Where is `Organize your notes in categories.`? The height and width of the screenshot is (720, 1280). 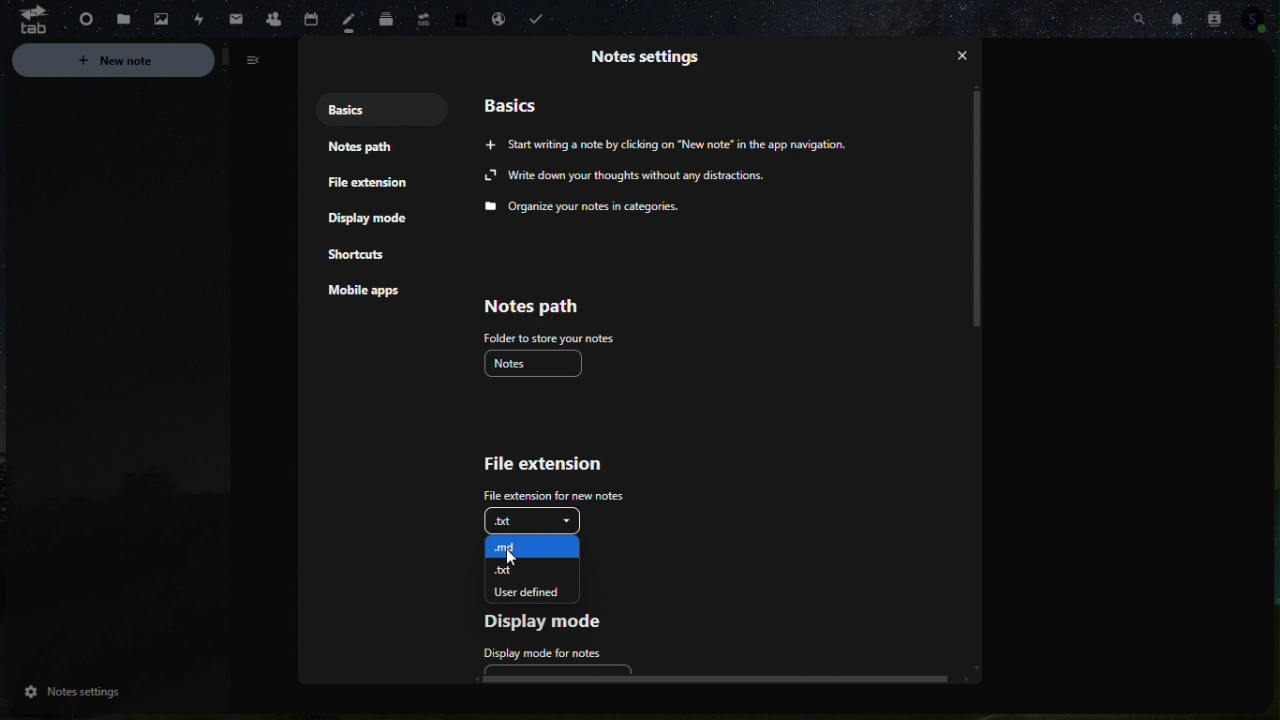 Organize your notes in categories. is located at coordinates (584, 208).